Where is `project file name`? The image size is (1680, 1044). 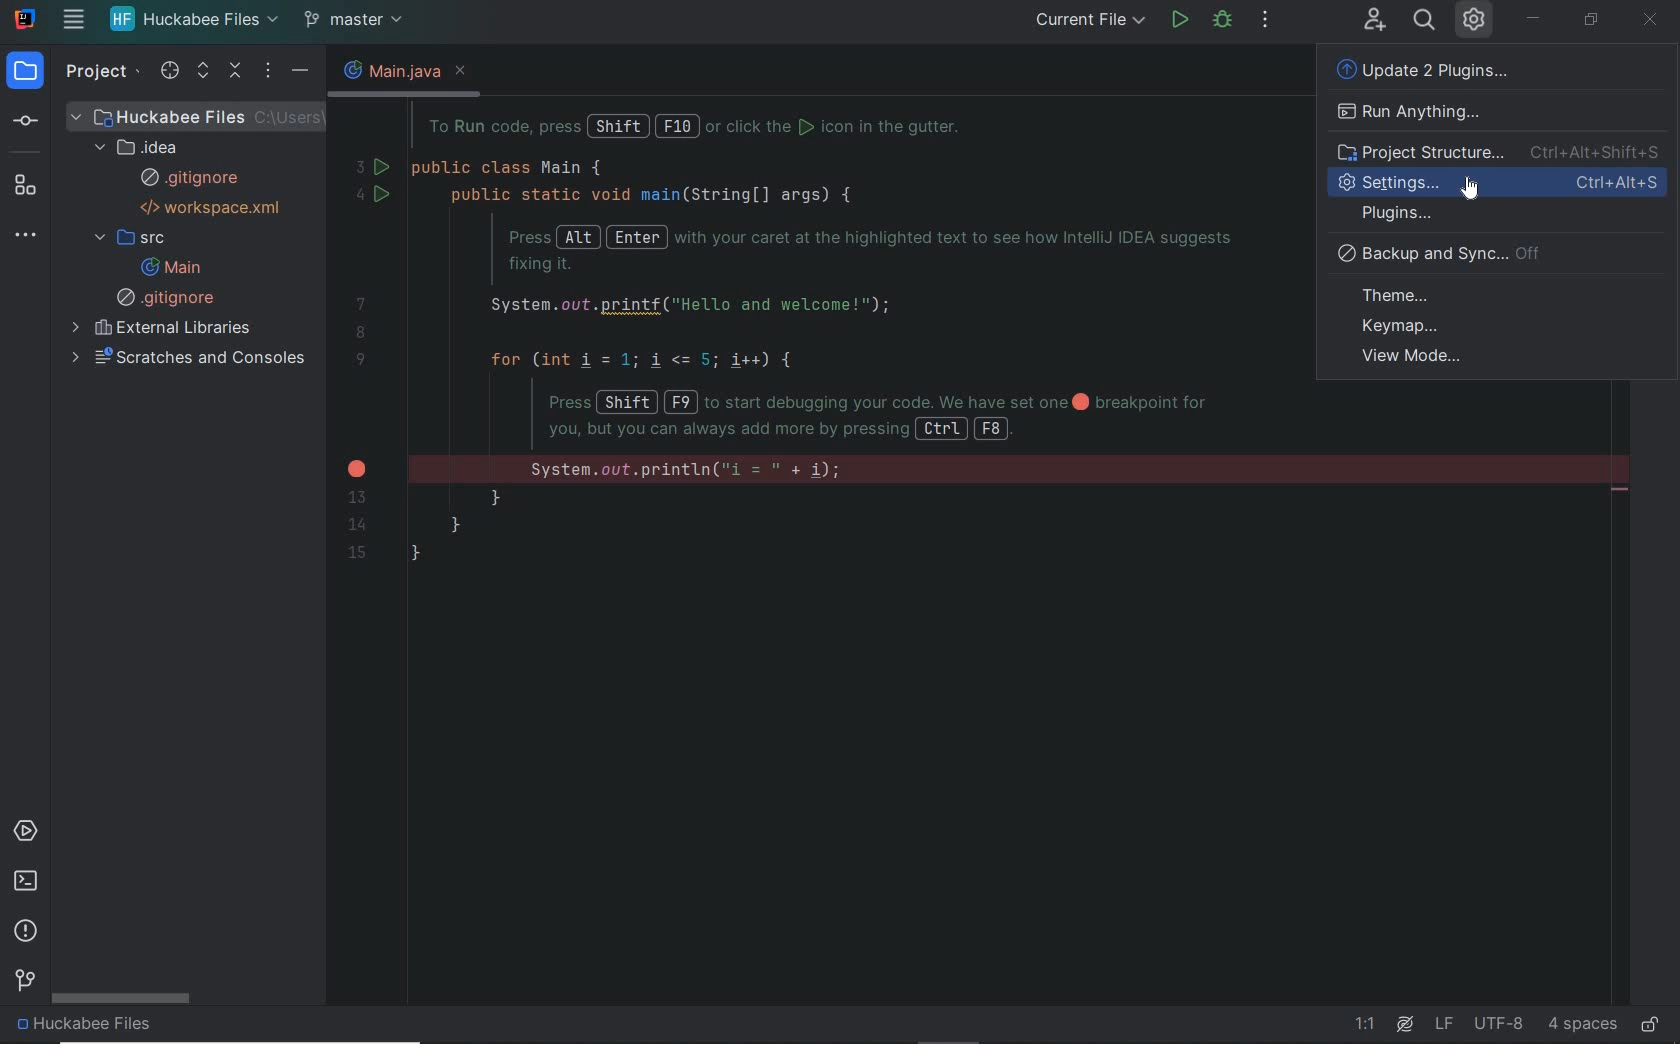 project file name is located at coordinates (194, 21).